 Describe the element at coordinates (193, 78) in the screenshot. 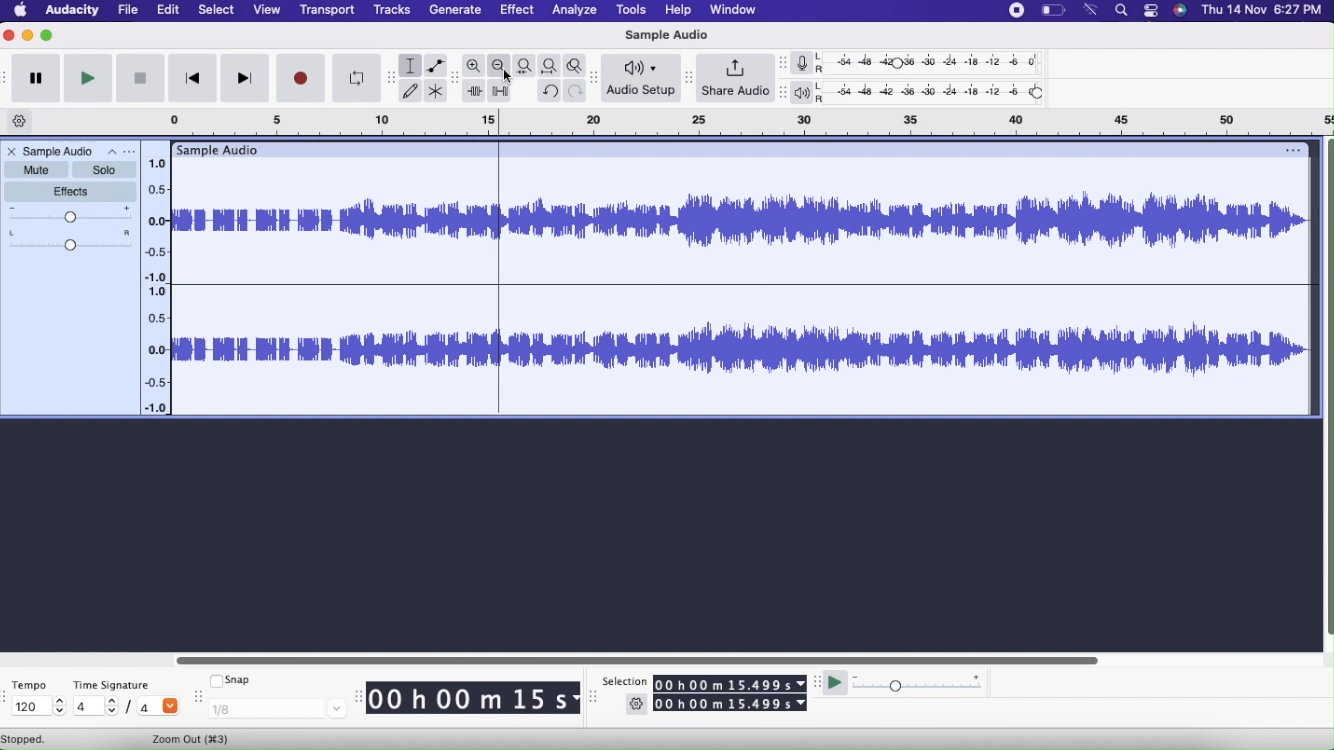

I see `Skip to start` at that location.